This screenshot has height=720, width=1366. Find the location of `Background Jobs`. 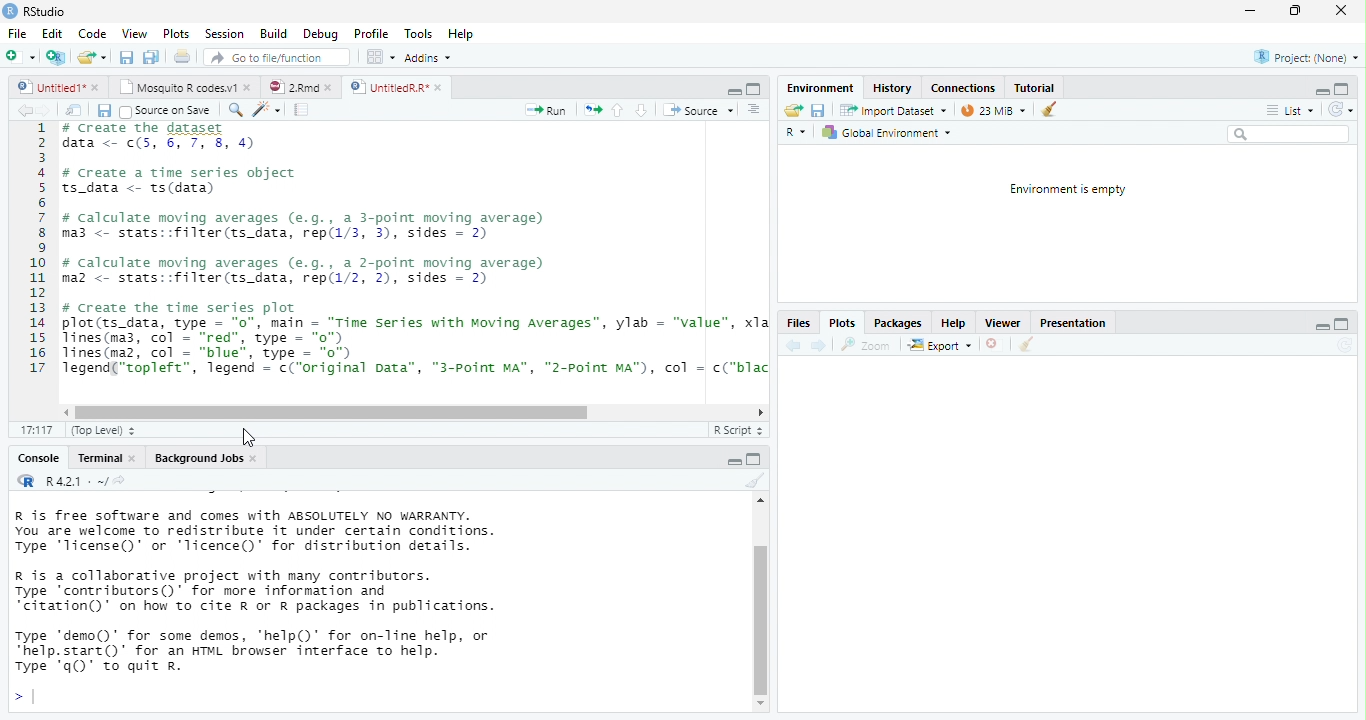

Background Jobs is located at coordinates (197, 458).